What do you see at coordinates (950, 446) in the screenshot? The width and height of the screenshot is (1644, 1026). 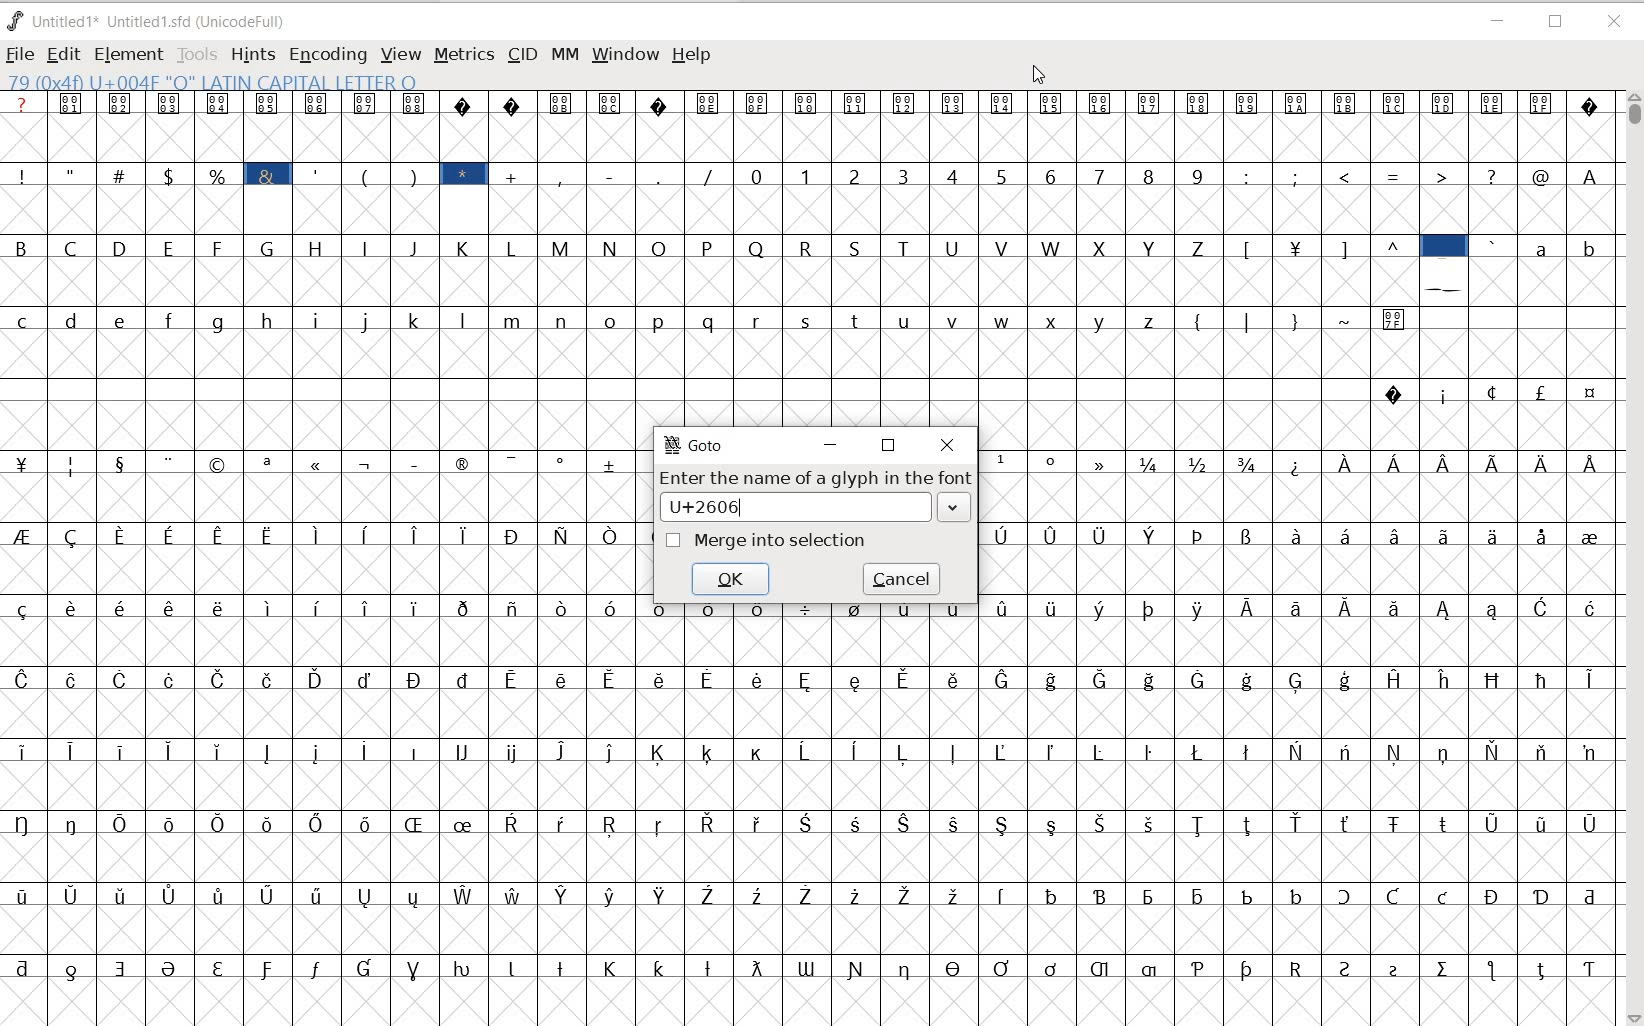 I see `close` at bounding box center [950, 446].